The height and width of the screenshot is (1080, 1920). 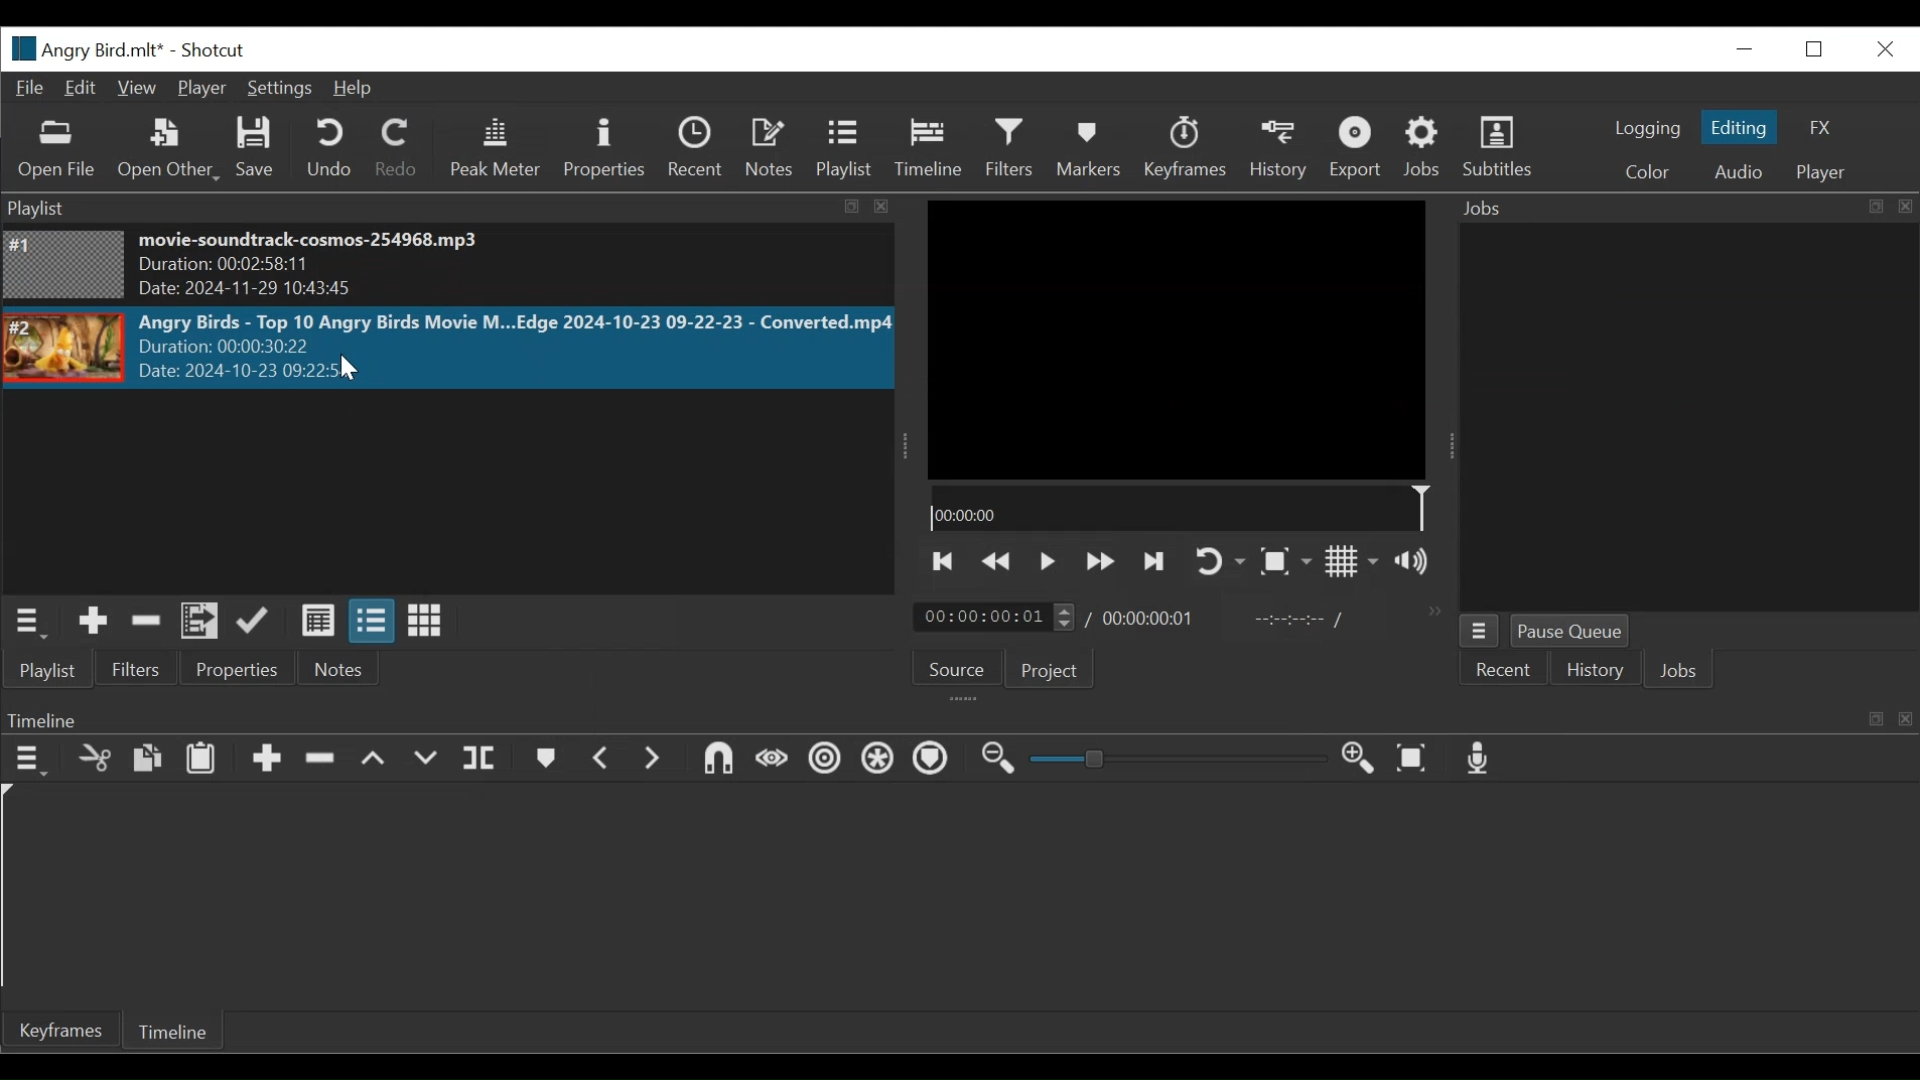 I want to click on Pause Queue, so click(x=1576, y=631).